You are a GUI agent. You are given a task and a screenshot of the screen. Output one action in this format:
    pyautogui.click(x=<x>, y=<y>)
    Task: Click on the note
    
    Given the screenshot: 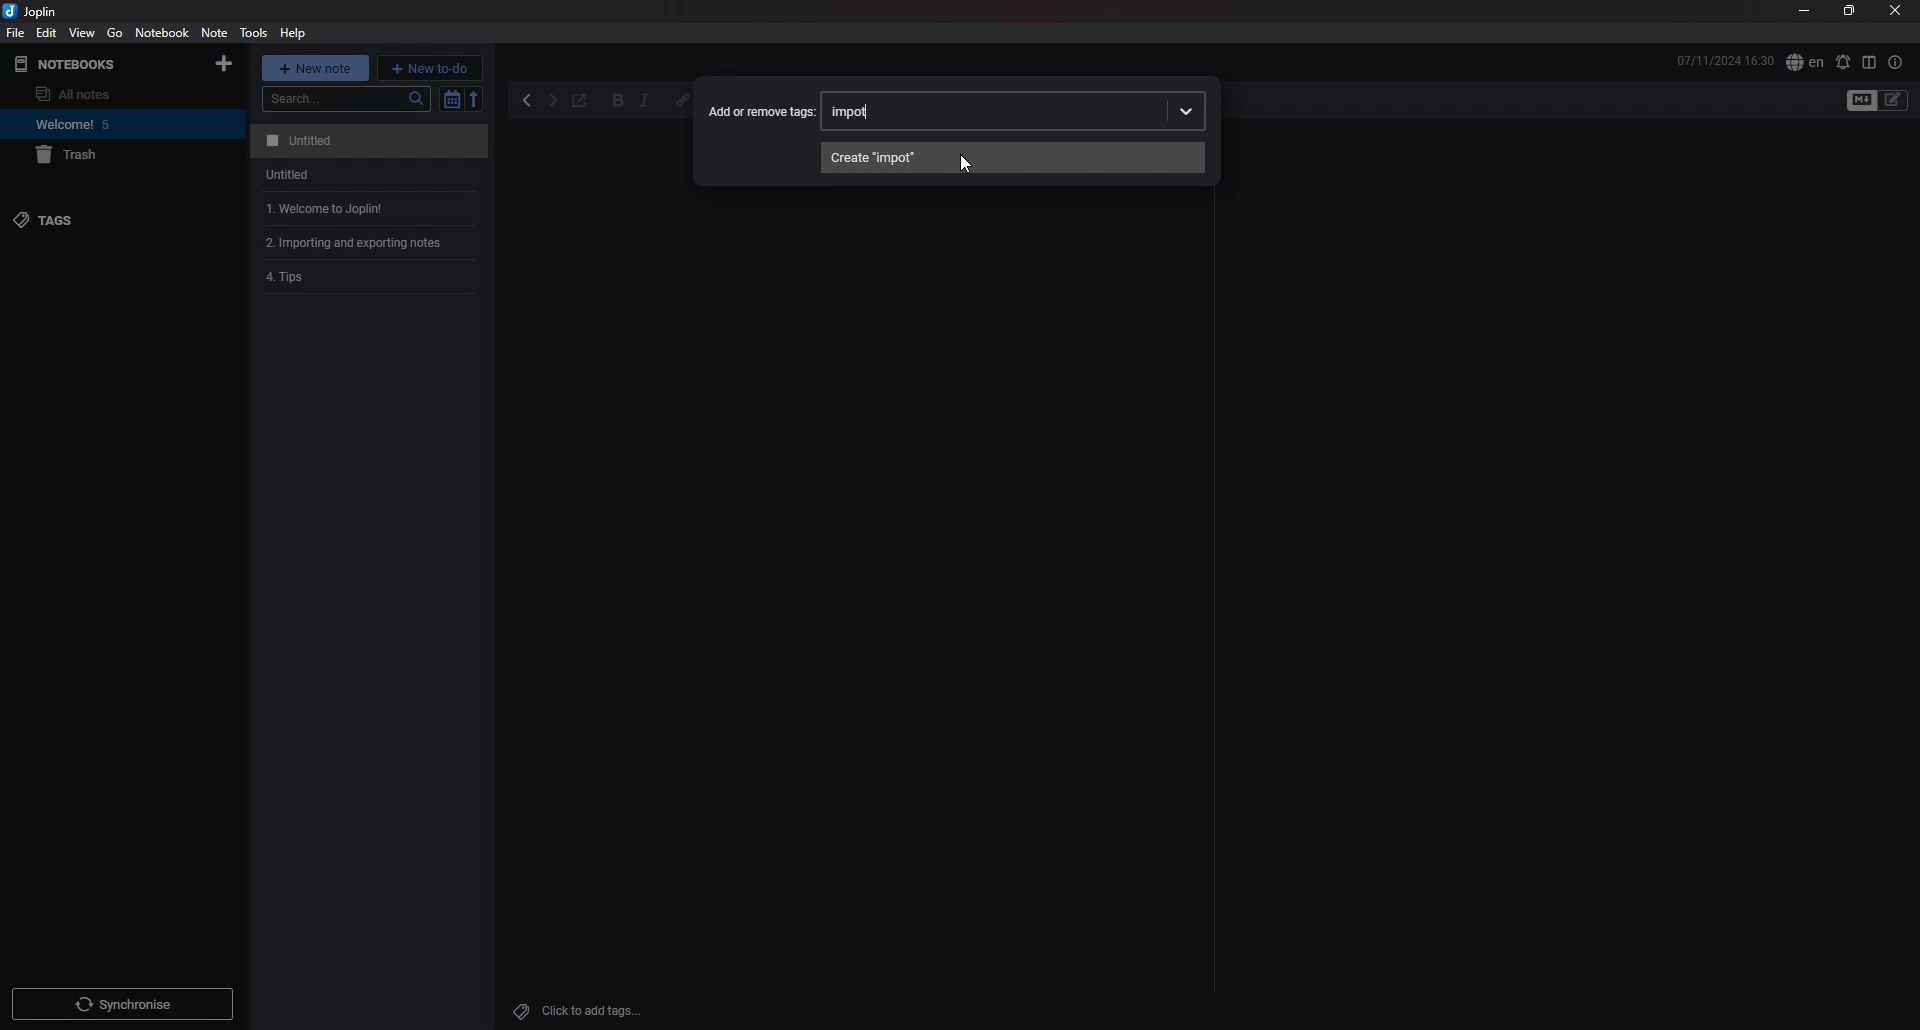 What is the action you would take?
    pyautogui.click(x=366, y=209)
    